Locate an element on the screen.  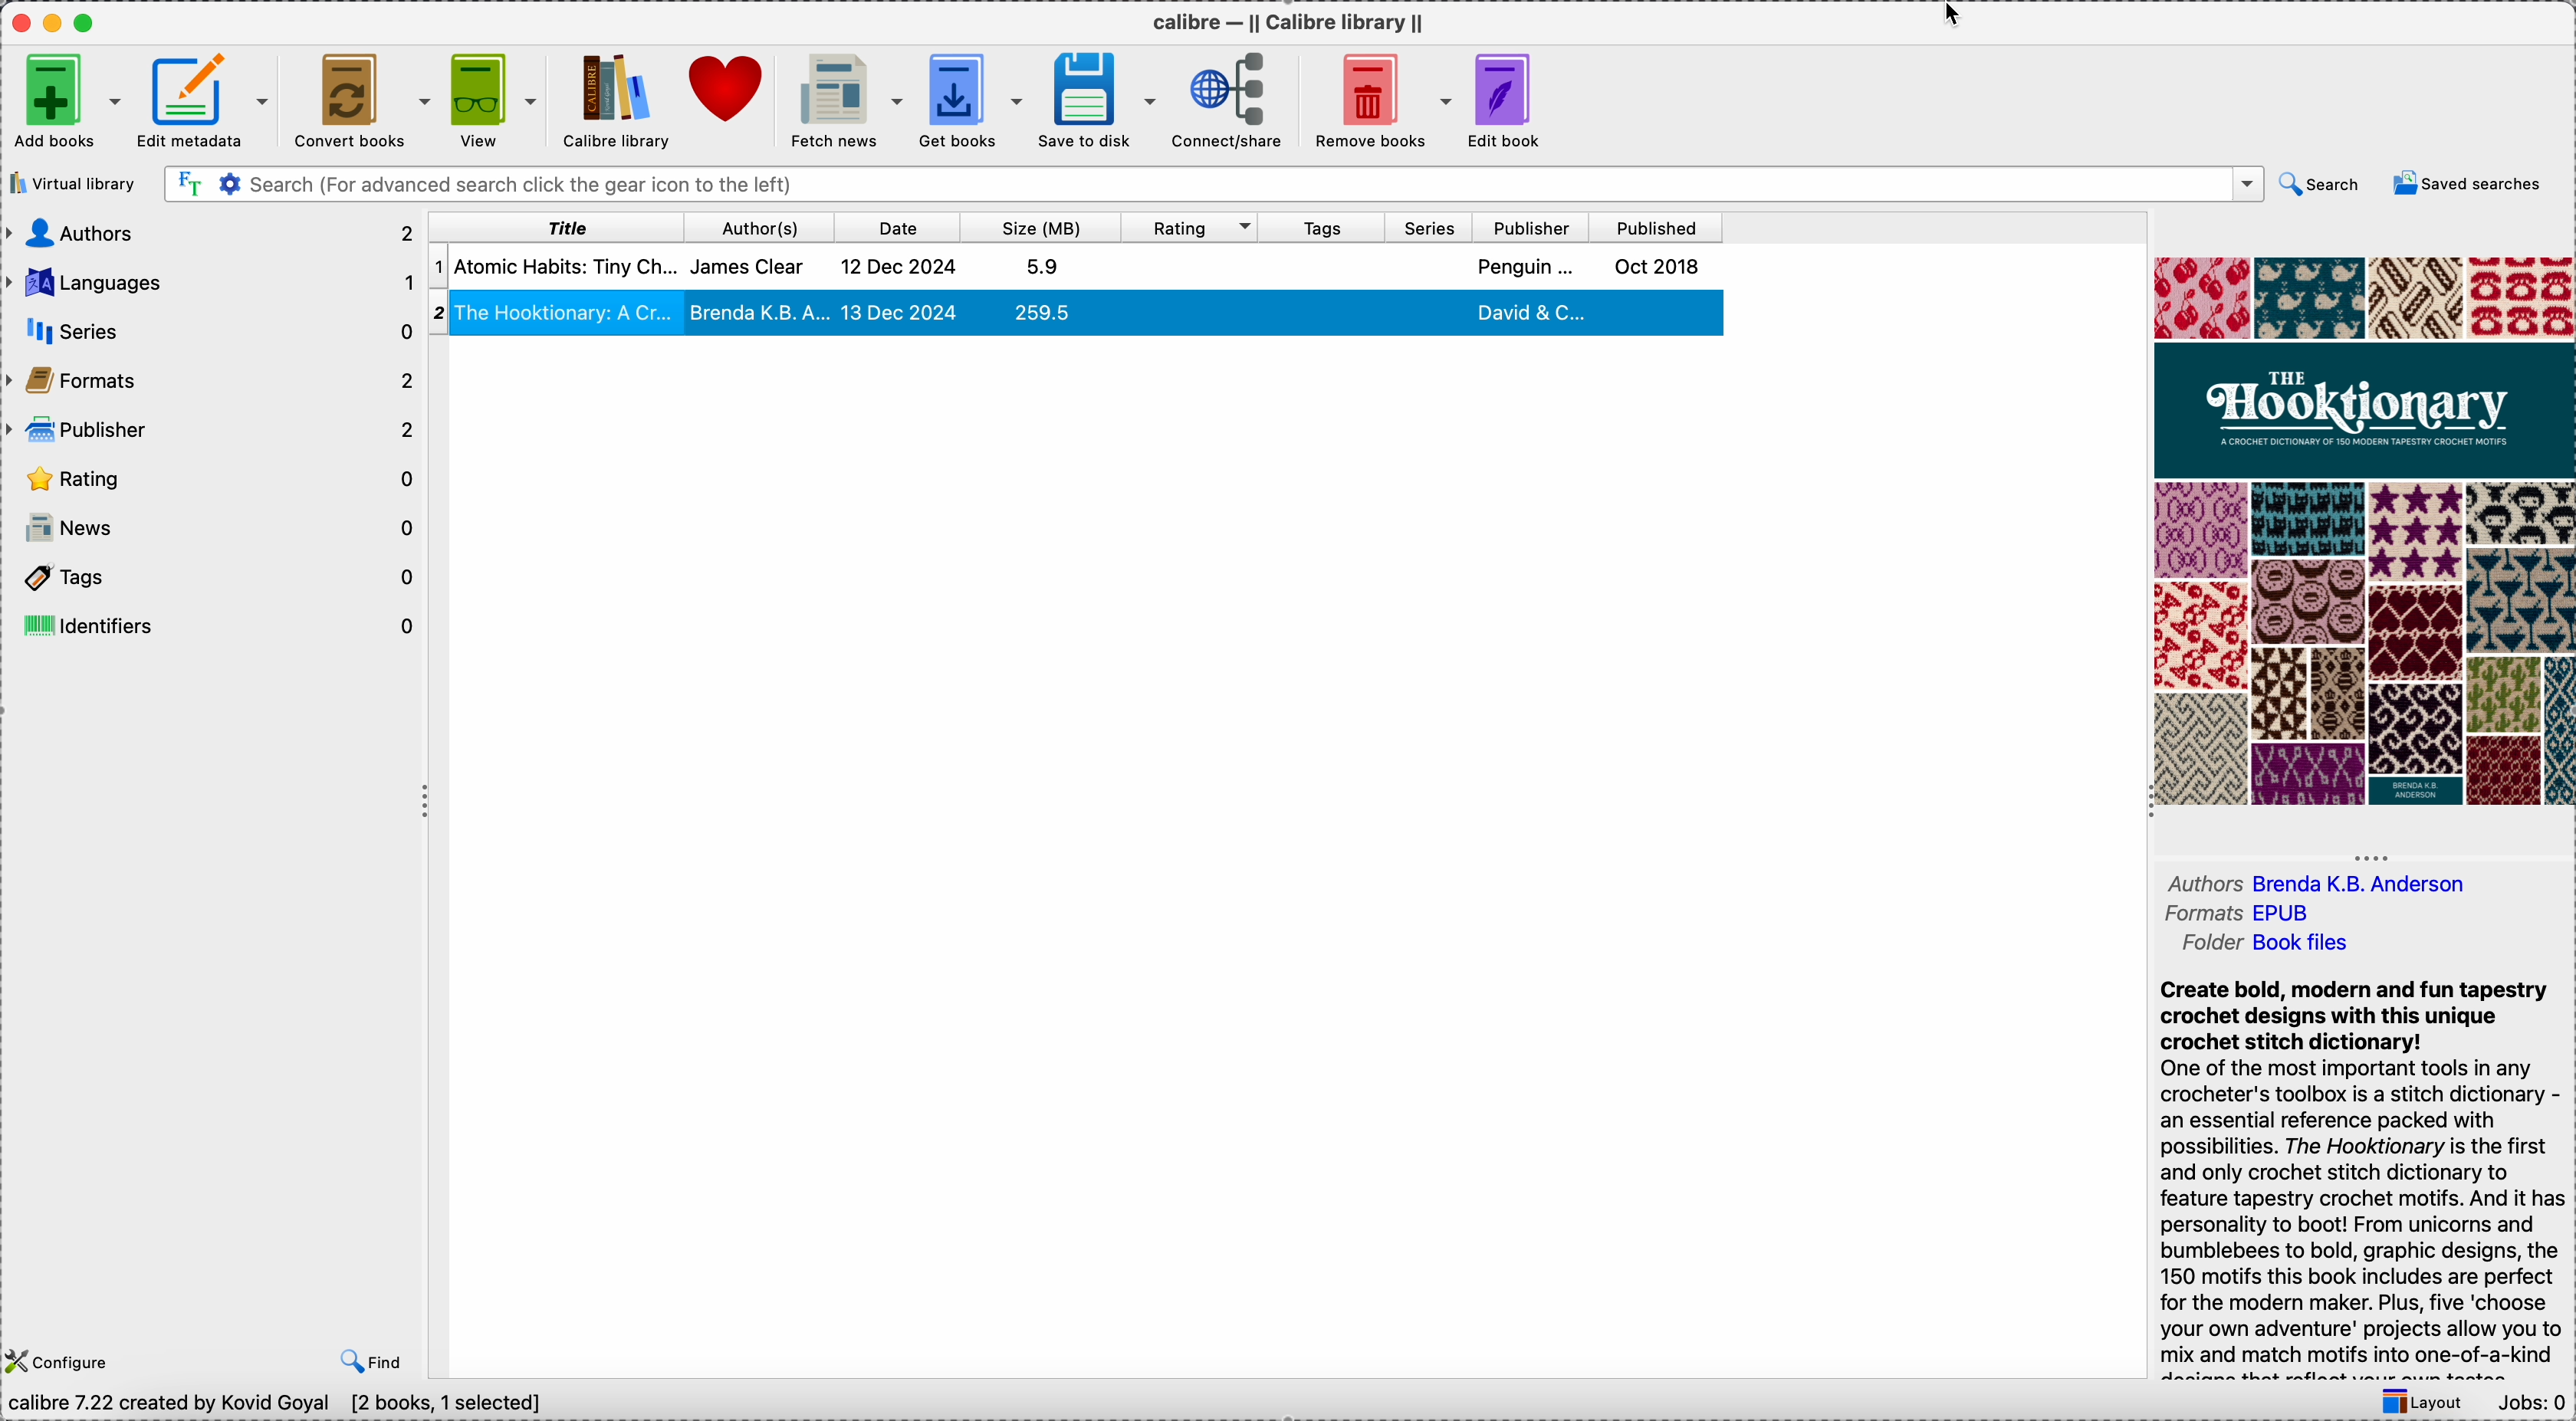
save to disk is located at coordinates (1099, 101).